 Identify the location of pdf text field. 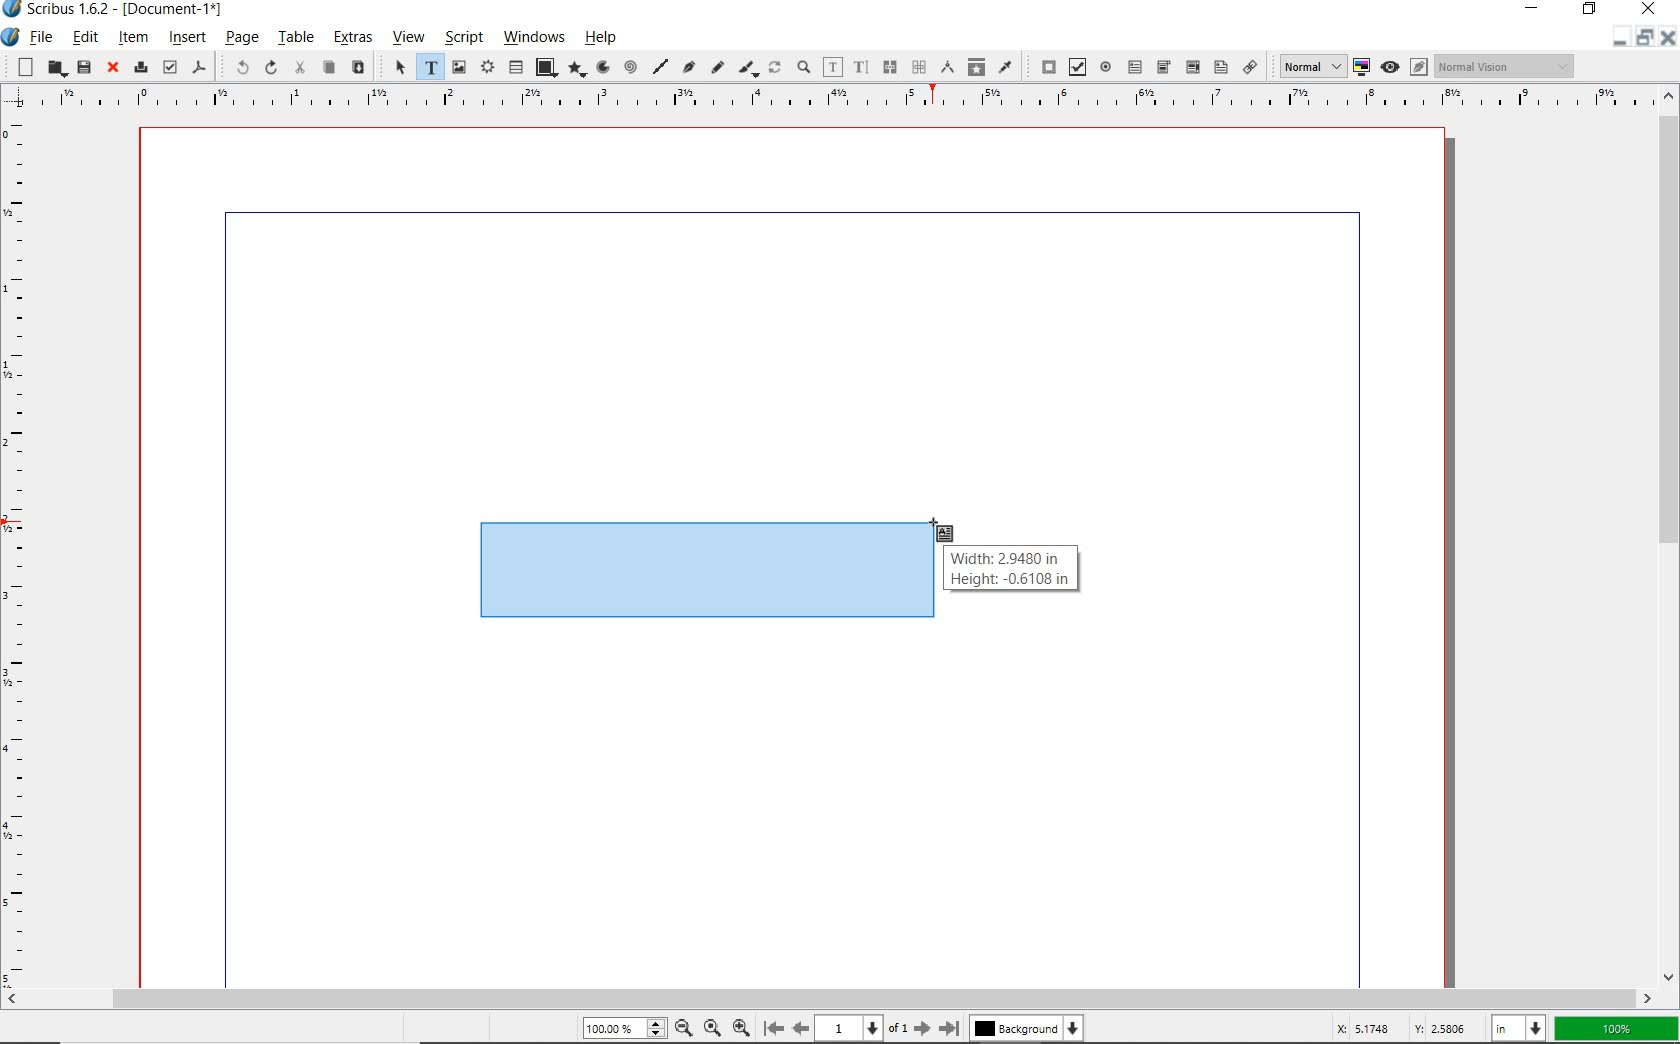
(1134, 66).